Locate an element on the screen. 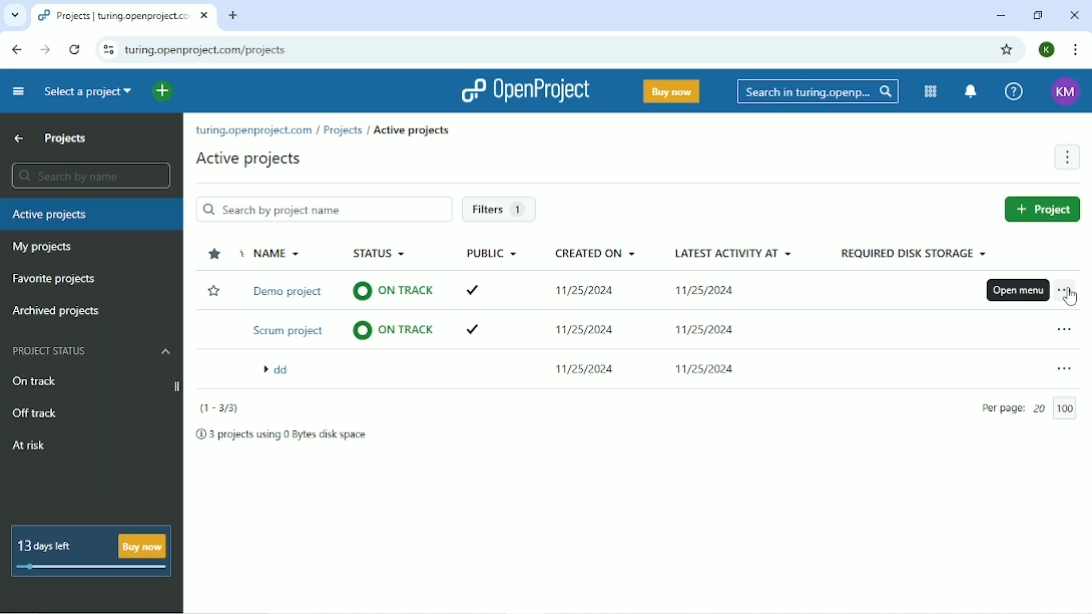  Off track is located at coordinates (35, 414).